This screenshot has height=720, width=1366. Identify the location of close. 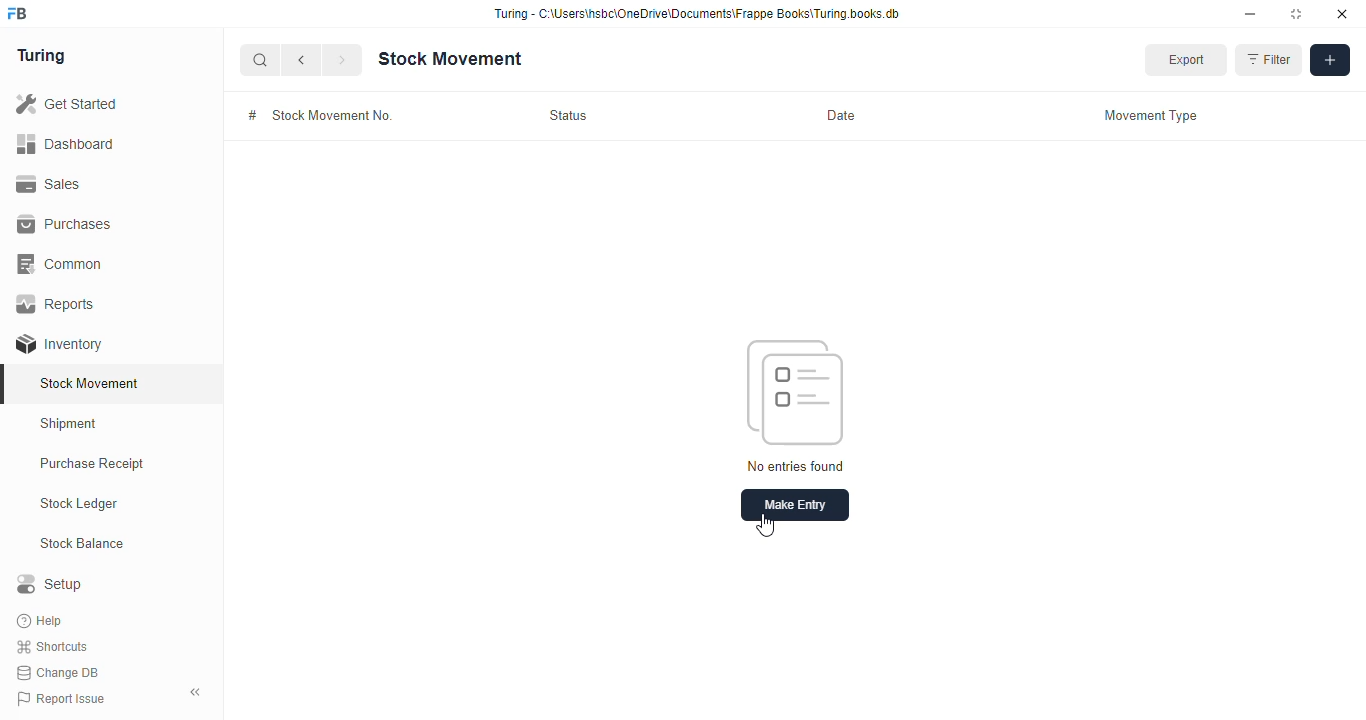
(1342, 14).